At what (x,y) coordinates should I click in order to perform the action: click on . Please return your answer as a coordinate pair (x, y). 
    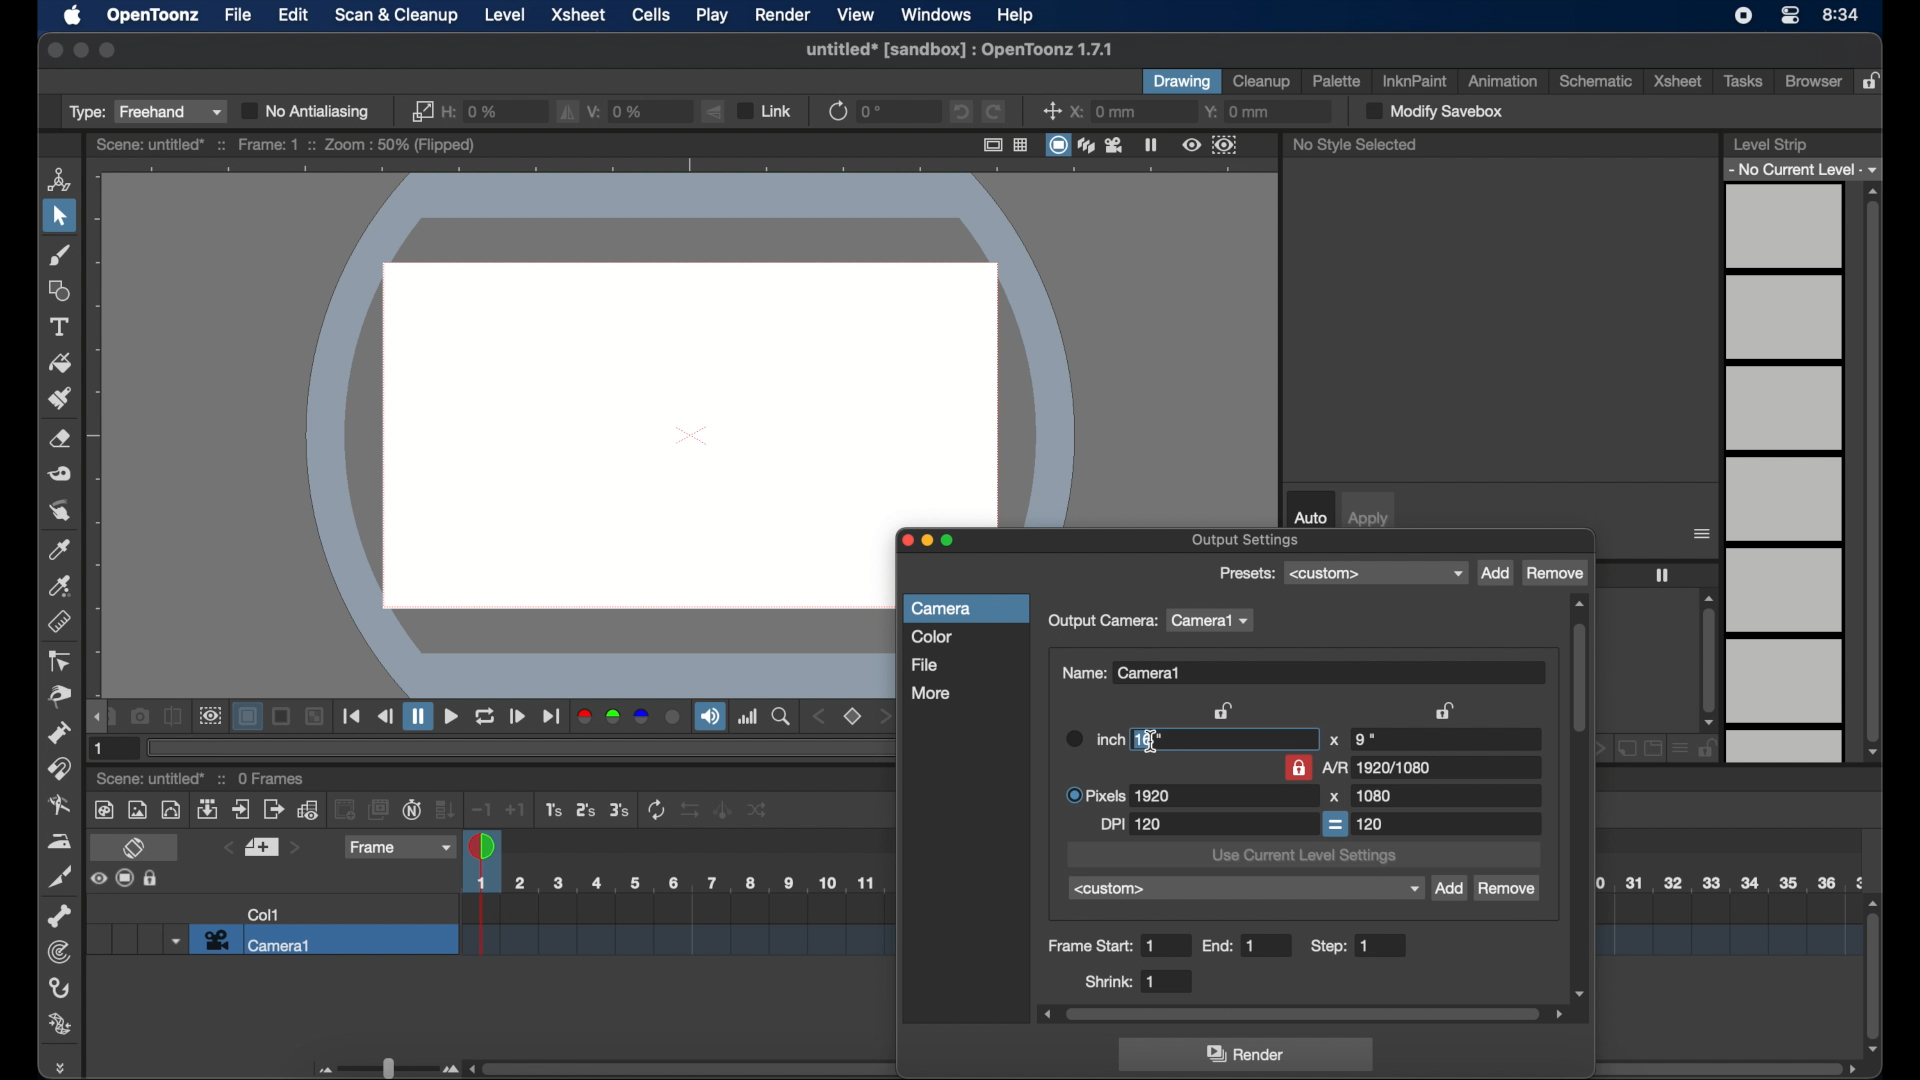
    Looking at the image, I should click on (413, 810).